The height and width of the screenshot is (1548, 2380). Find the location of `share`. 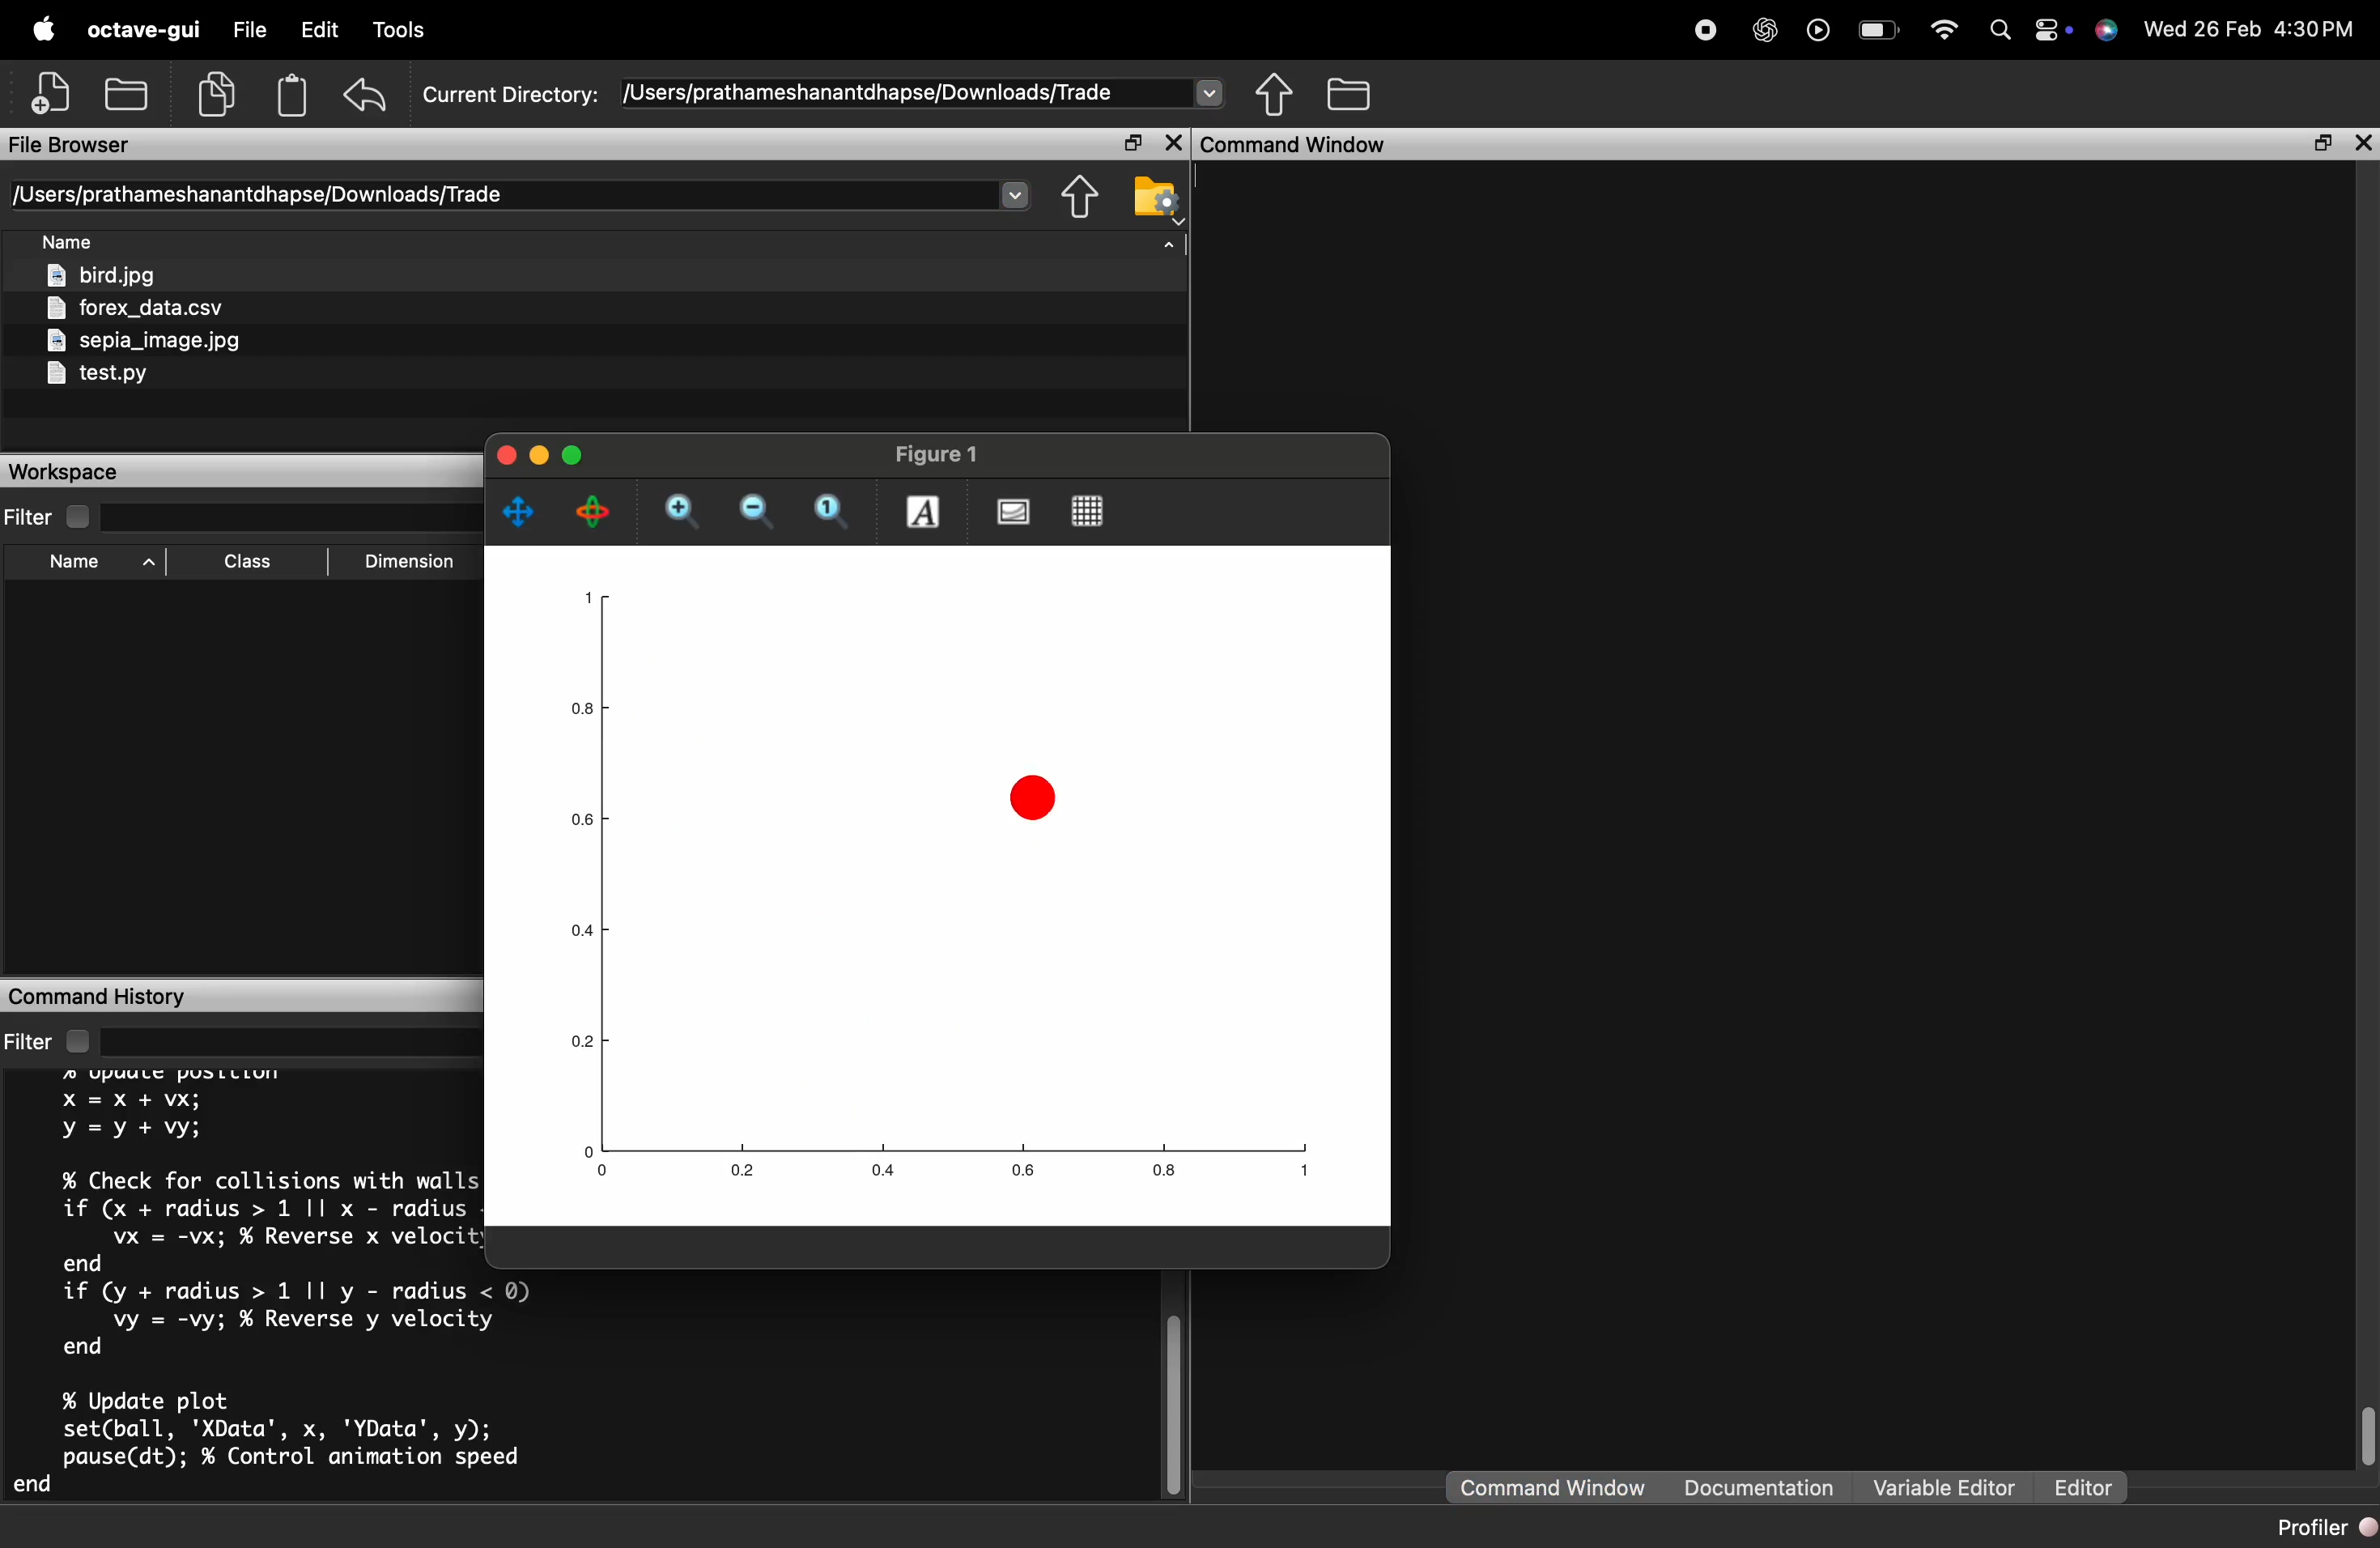

share is located at coordinates (1275, 92).